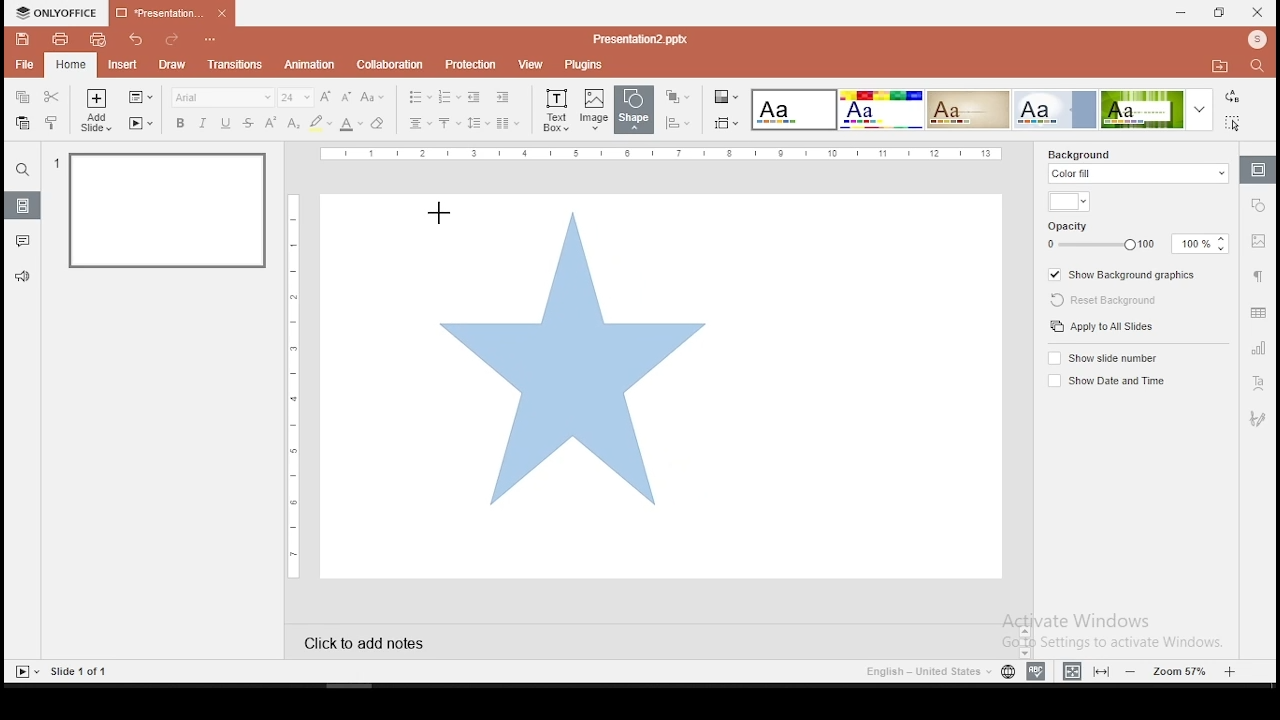 The width and height of the screenshot is (1280, 720). I want to click on paste, so click(22, 123).